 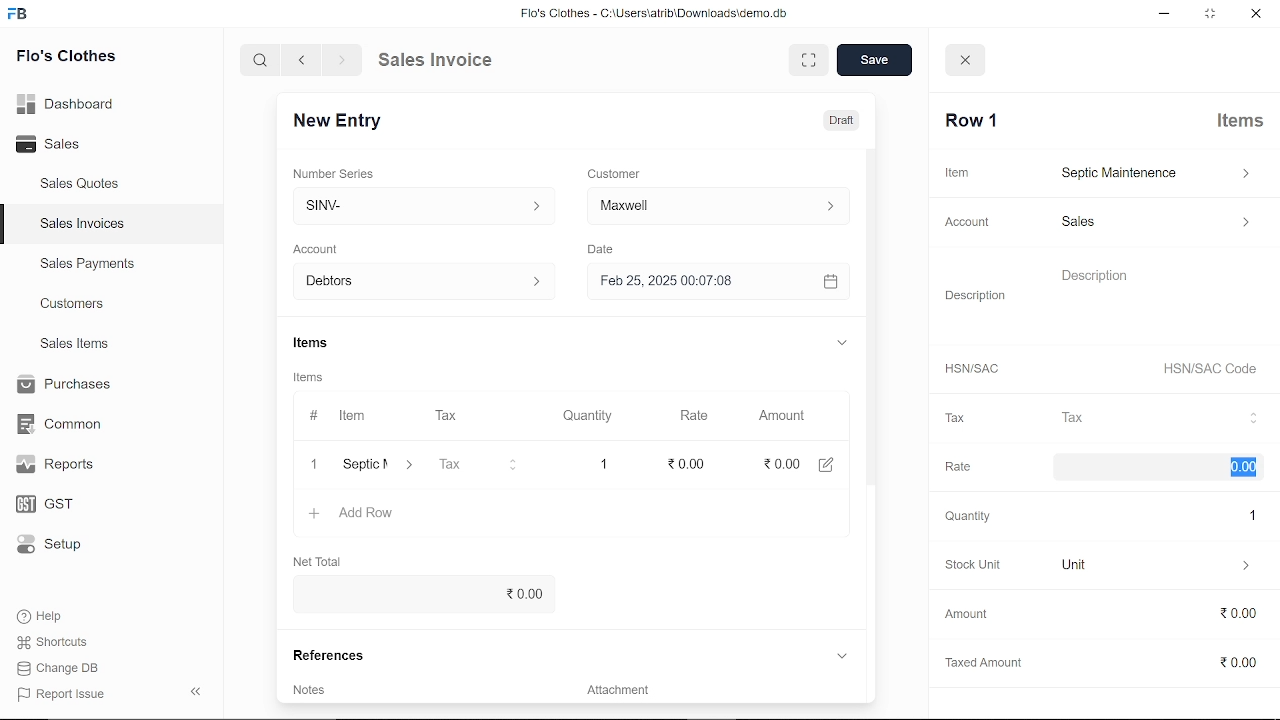 I want to click on Flo's Clothes - G:AUserslatribiDownloadsidemo.do, so click(x=651, y=13).